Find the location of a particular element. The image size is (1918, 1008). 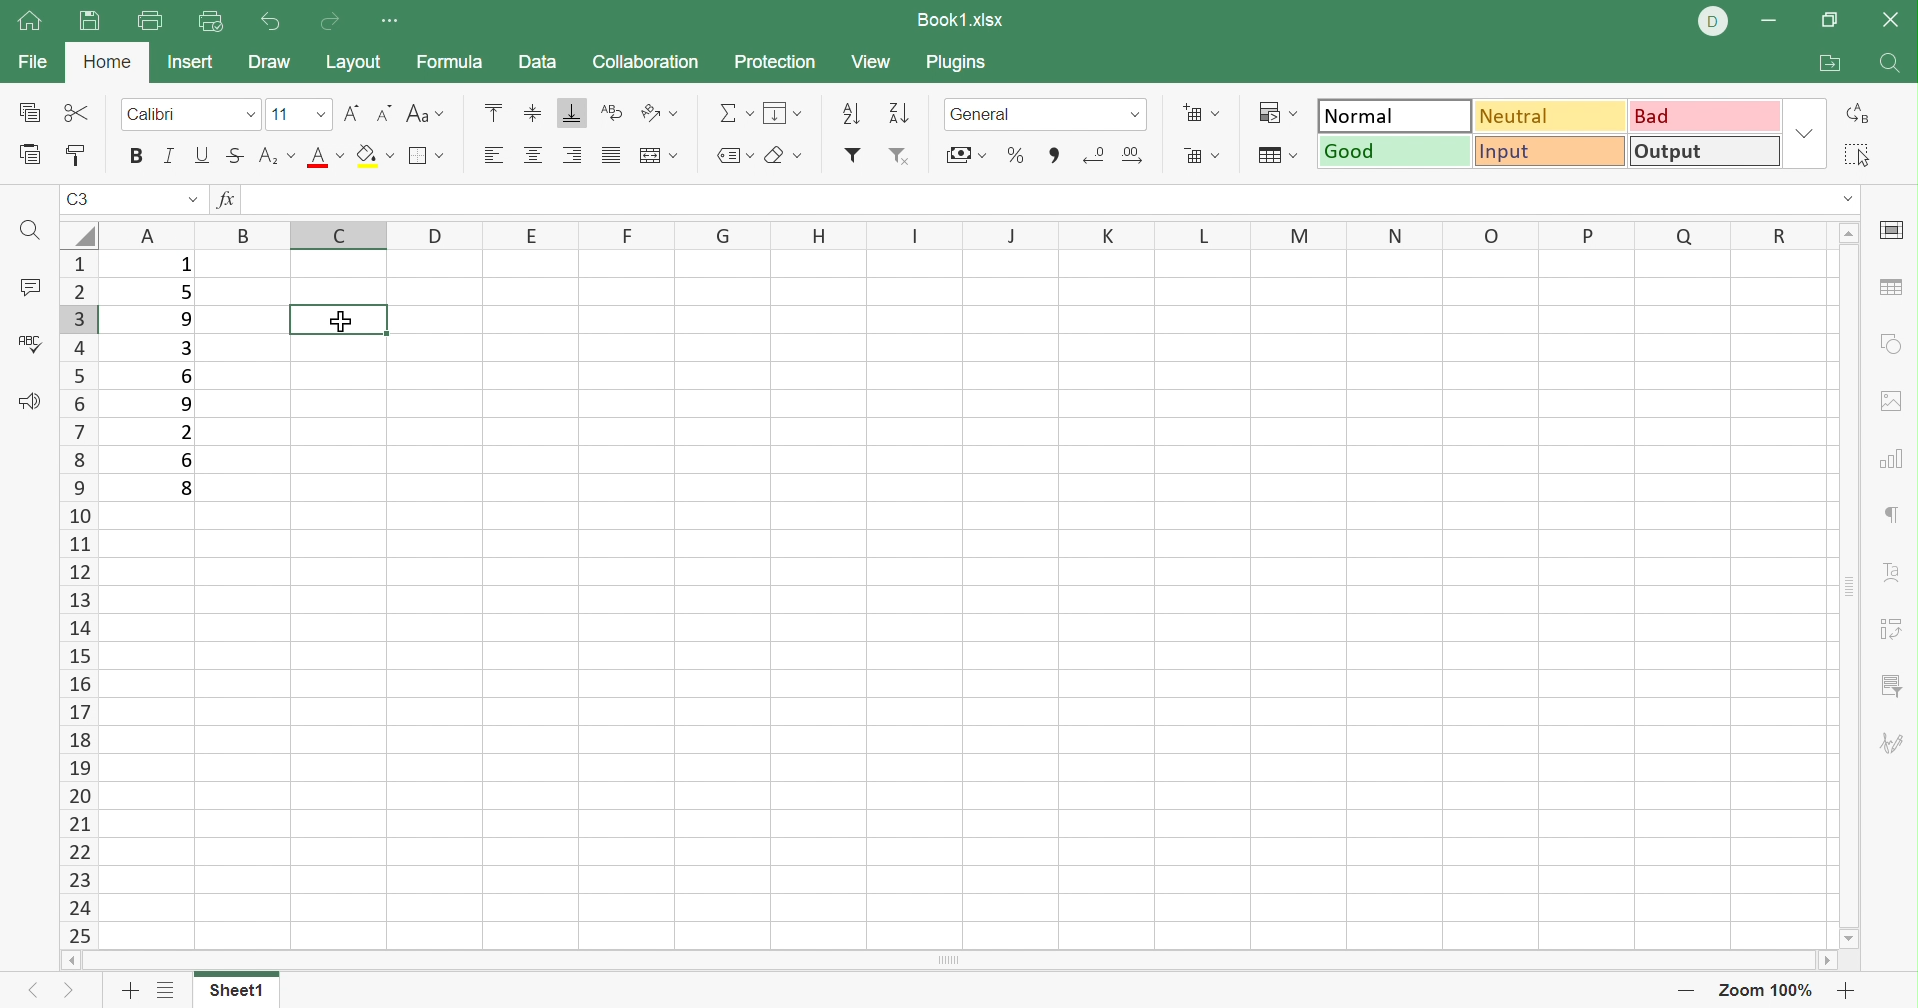

Increase decimal is located at coordinates (1136, 152).